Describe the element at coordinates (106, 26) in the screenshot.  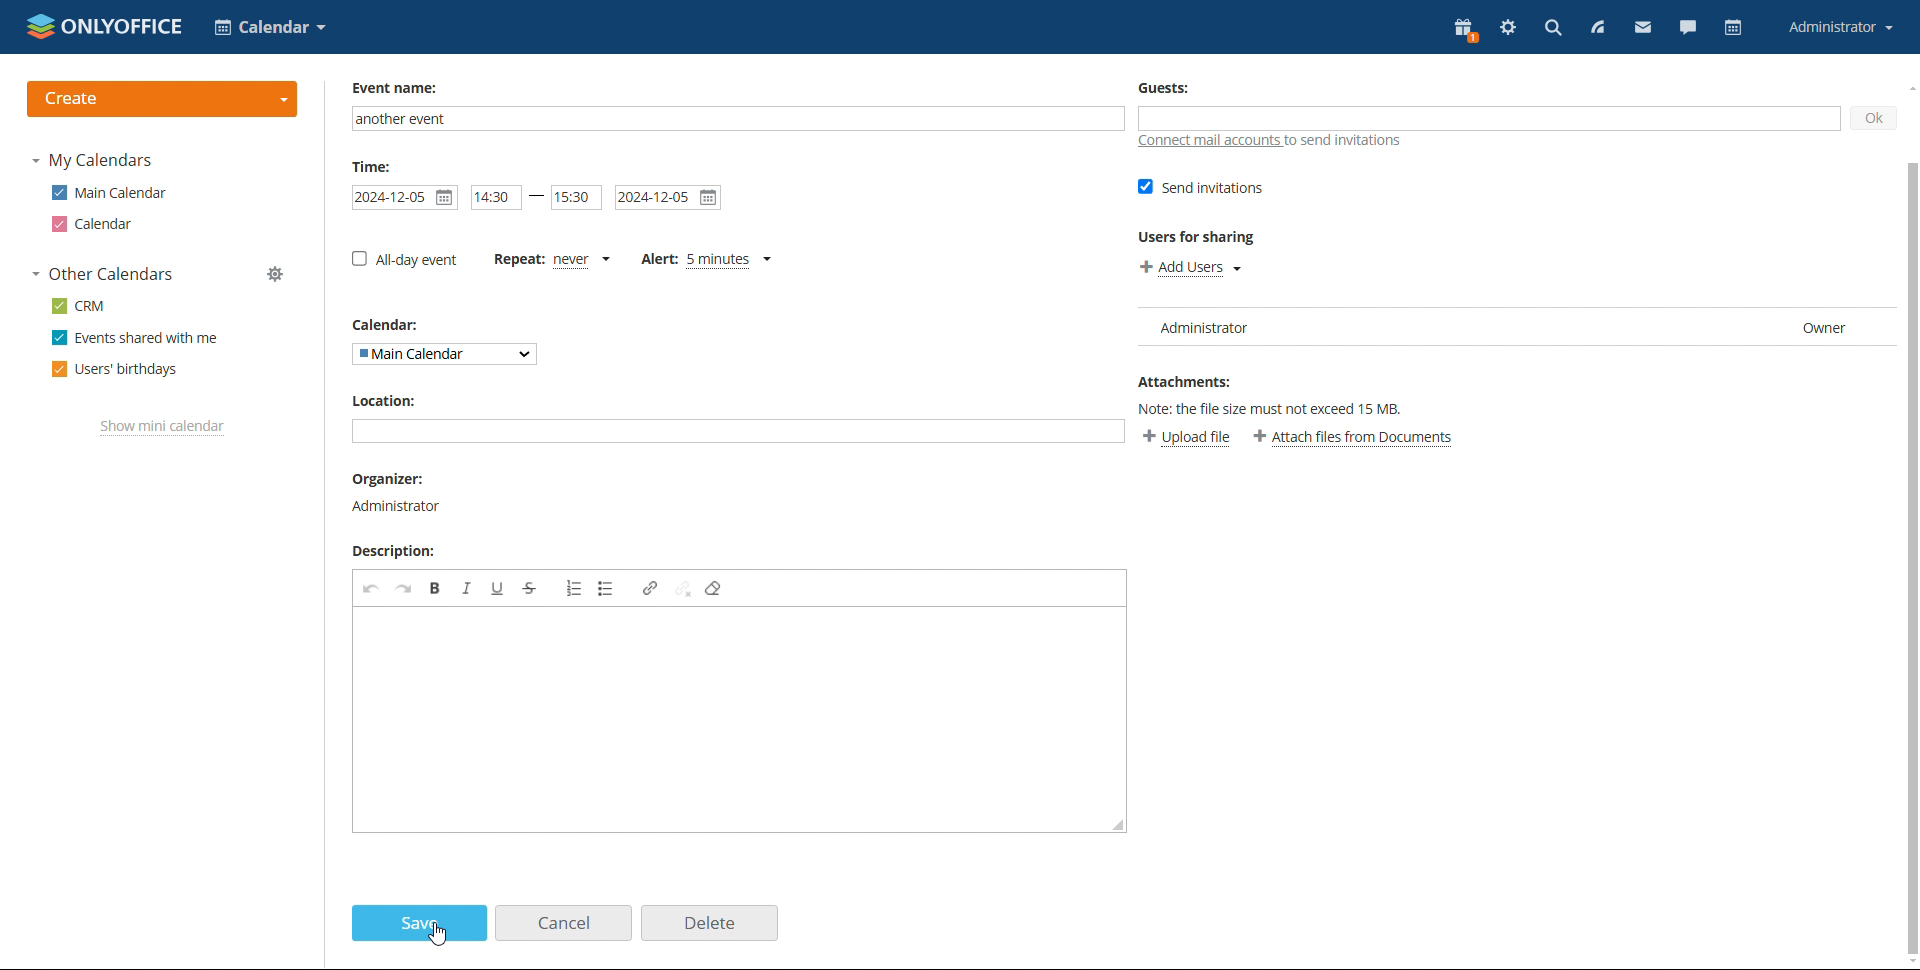
I see `logo` at that location.